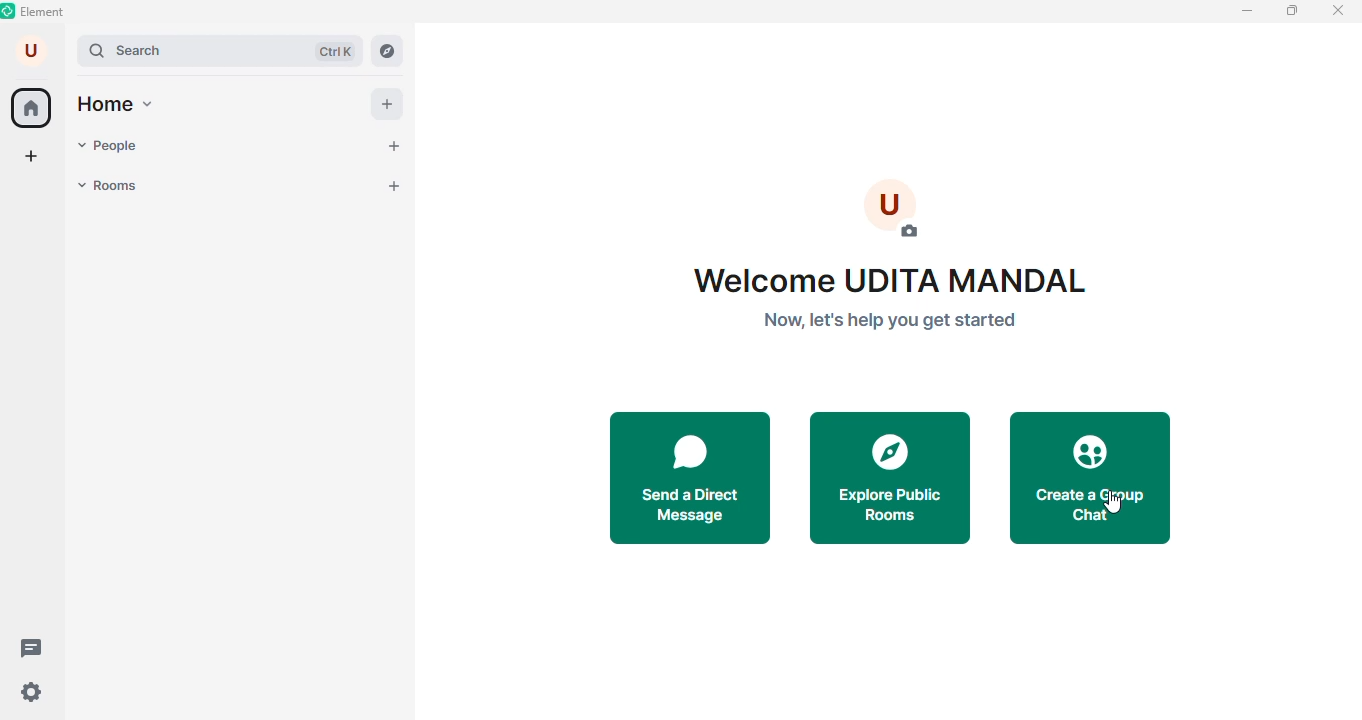  I want to click on close, so click(1340, 11).